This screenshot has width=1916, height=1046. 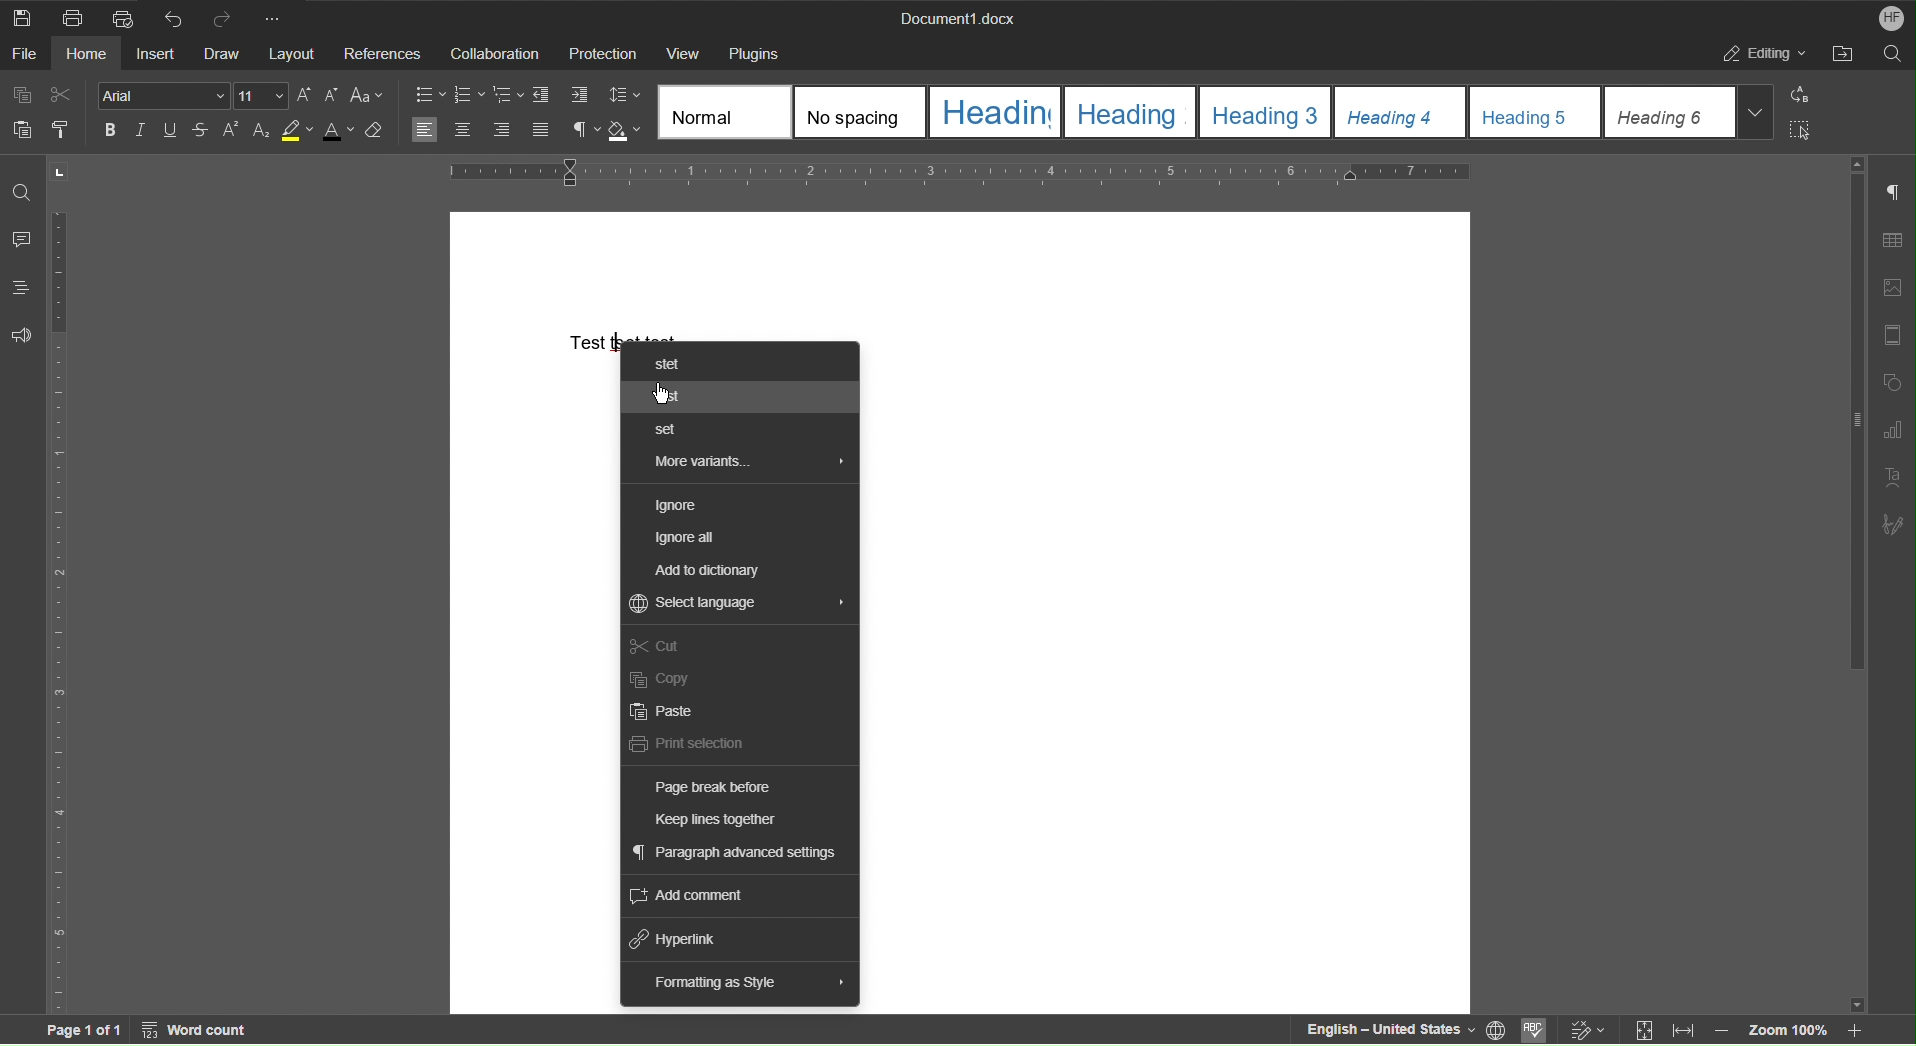 I want to click on Highlight, so click(x=297, y=131).